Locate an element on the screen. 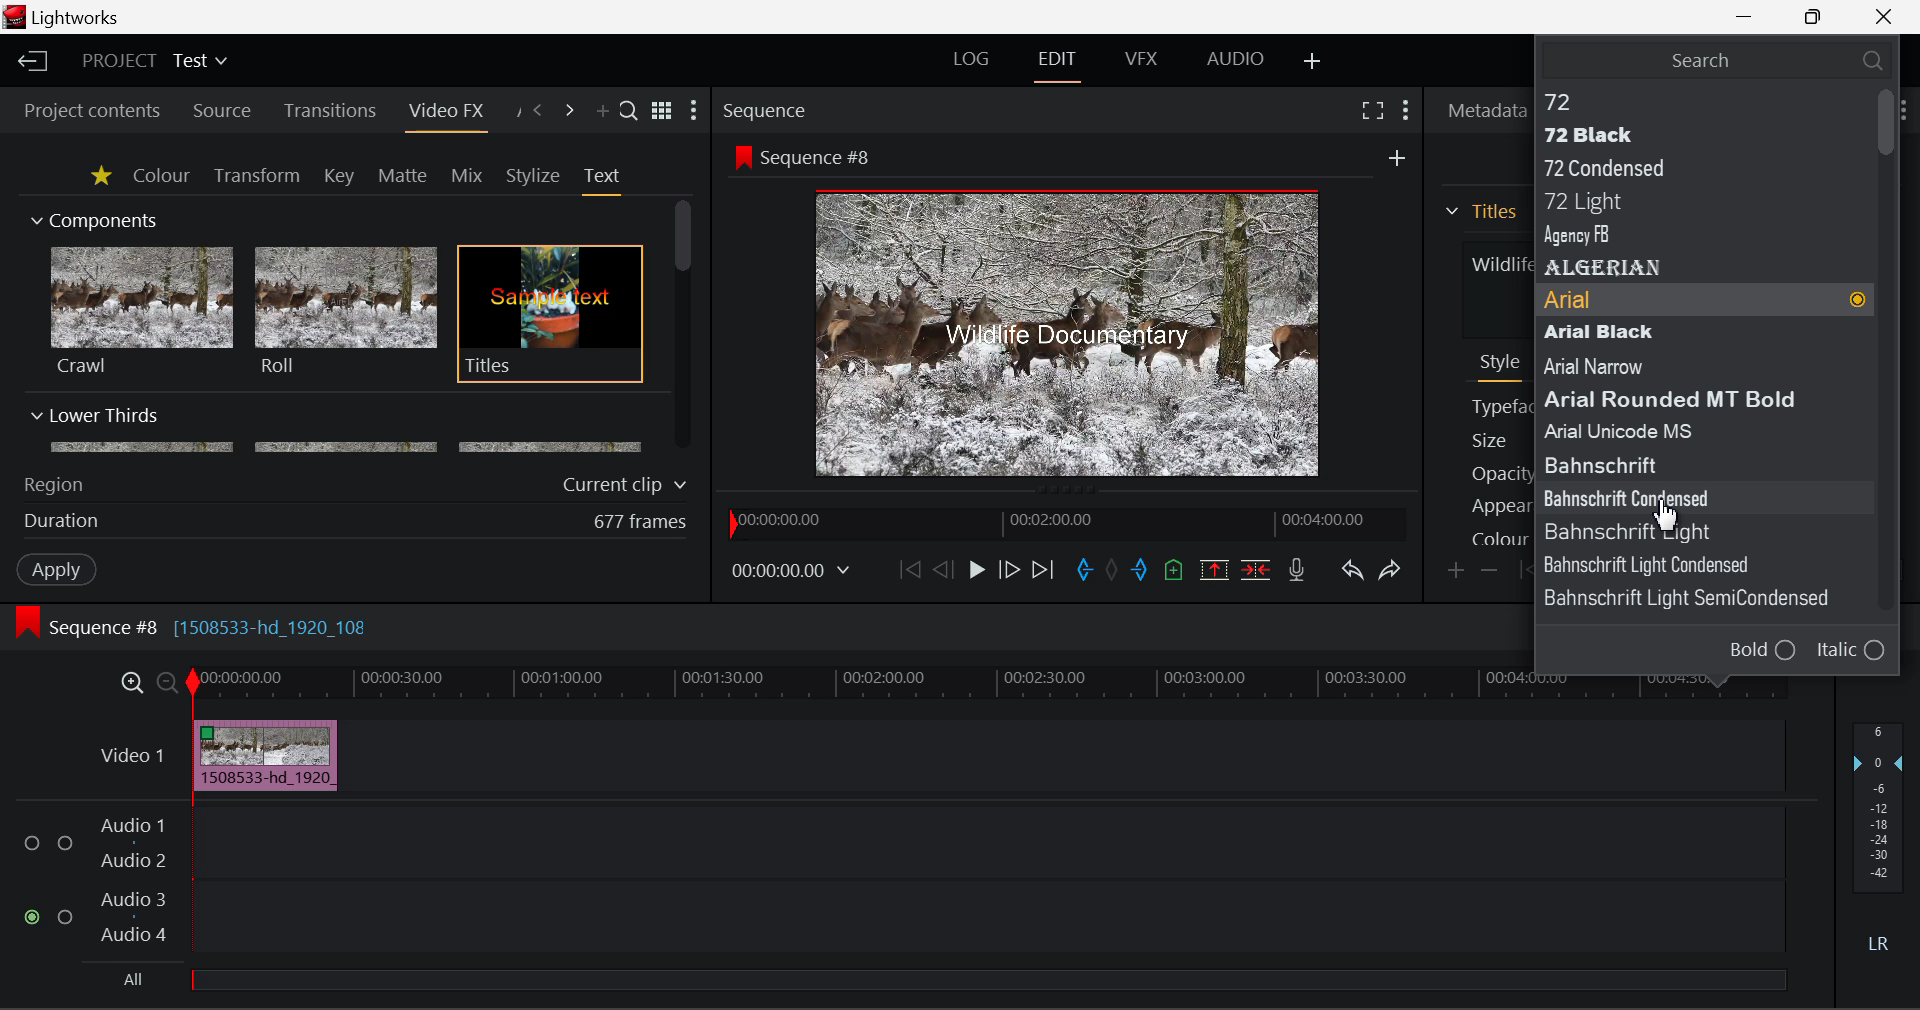 The image size is (1920, 1010). Sequence is located at coordinates (767, 109).